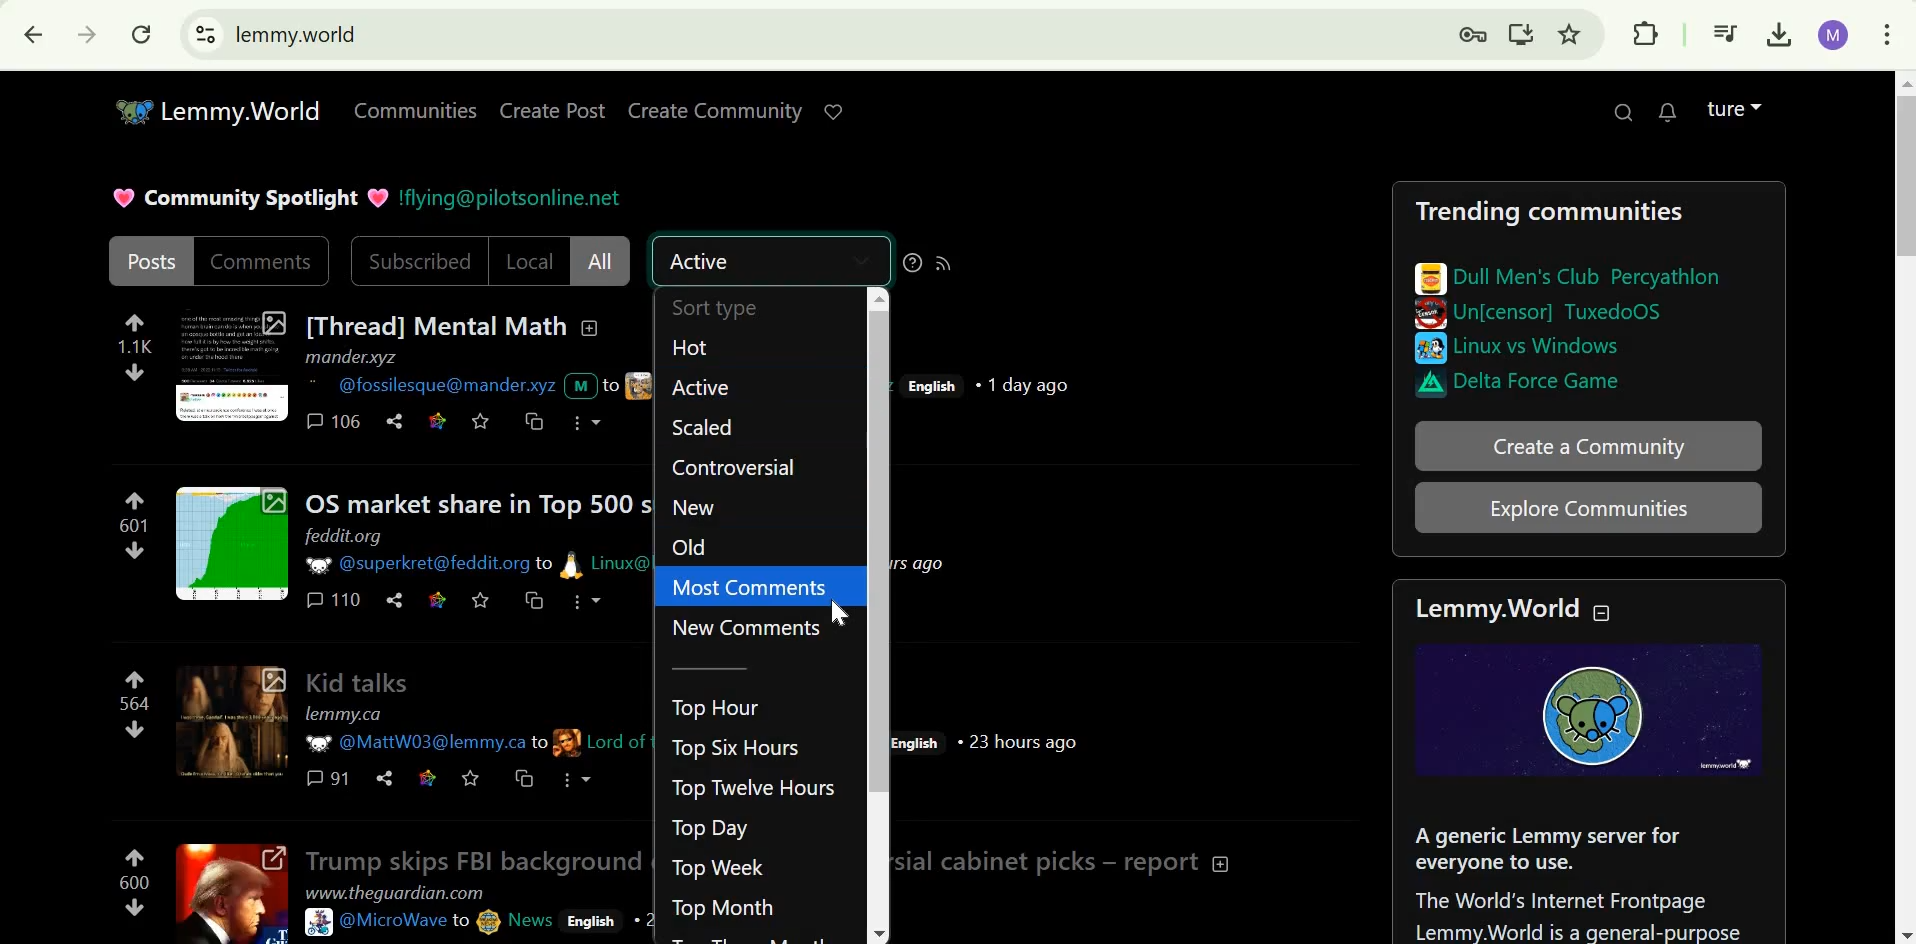 This screenshot has width=1916, height=944. Describe the element at coordinates (589, 920) in the screenshot. I see `English` at that location.